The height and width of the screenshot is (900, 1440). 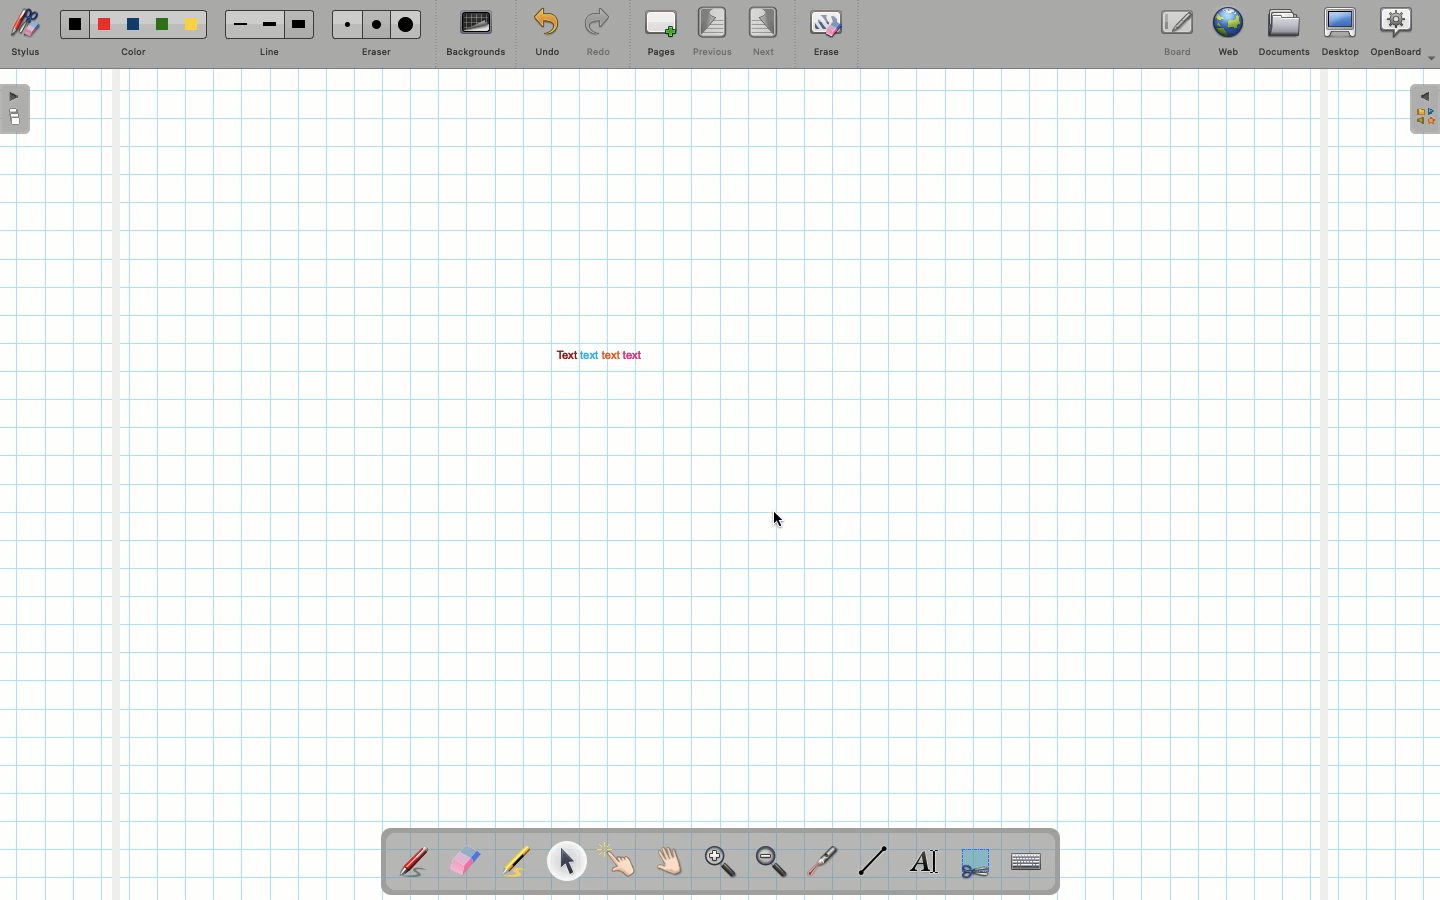 I want to click on Blue, so click(x=134, y=25).